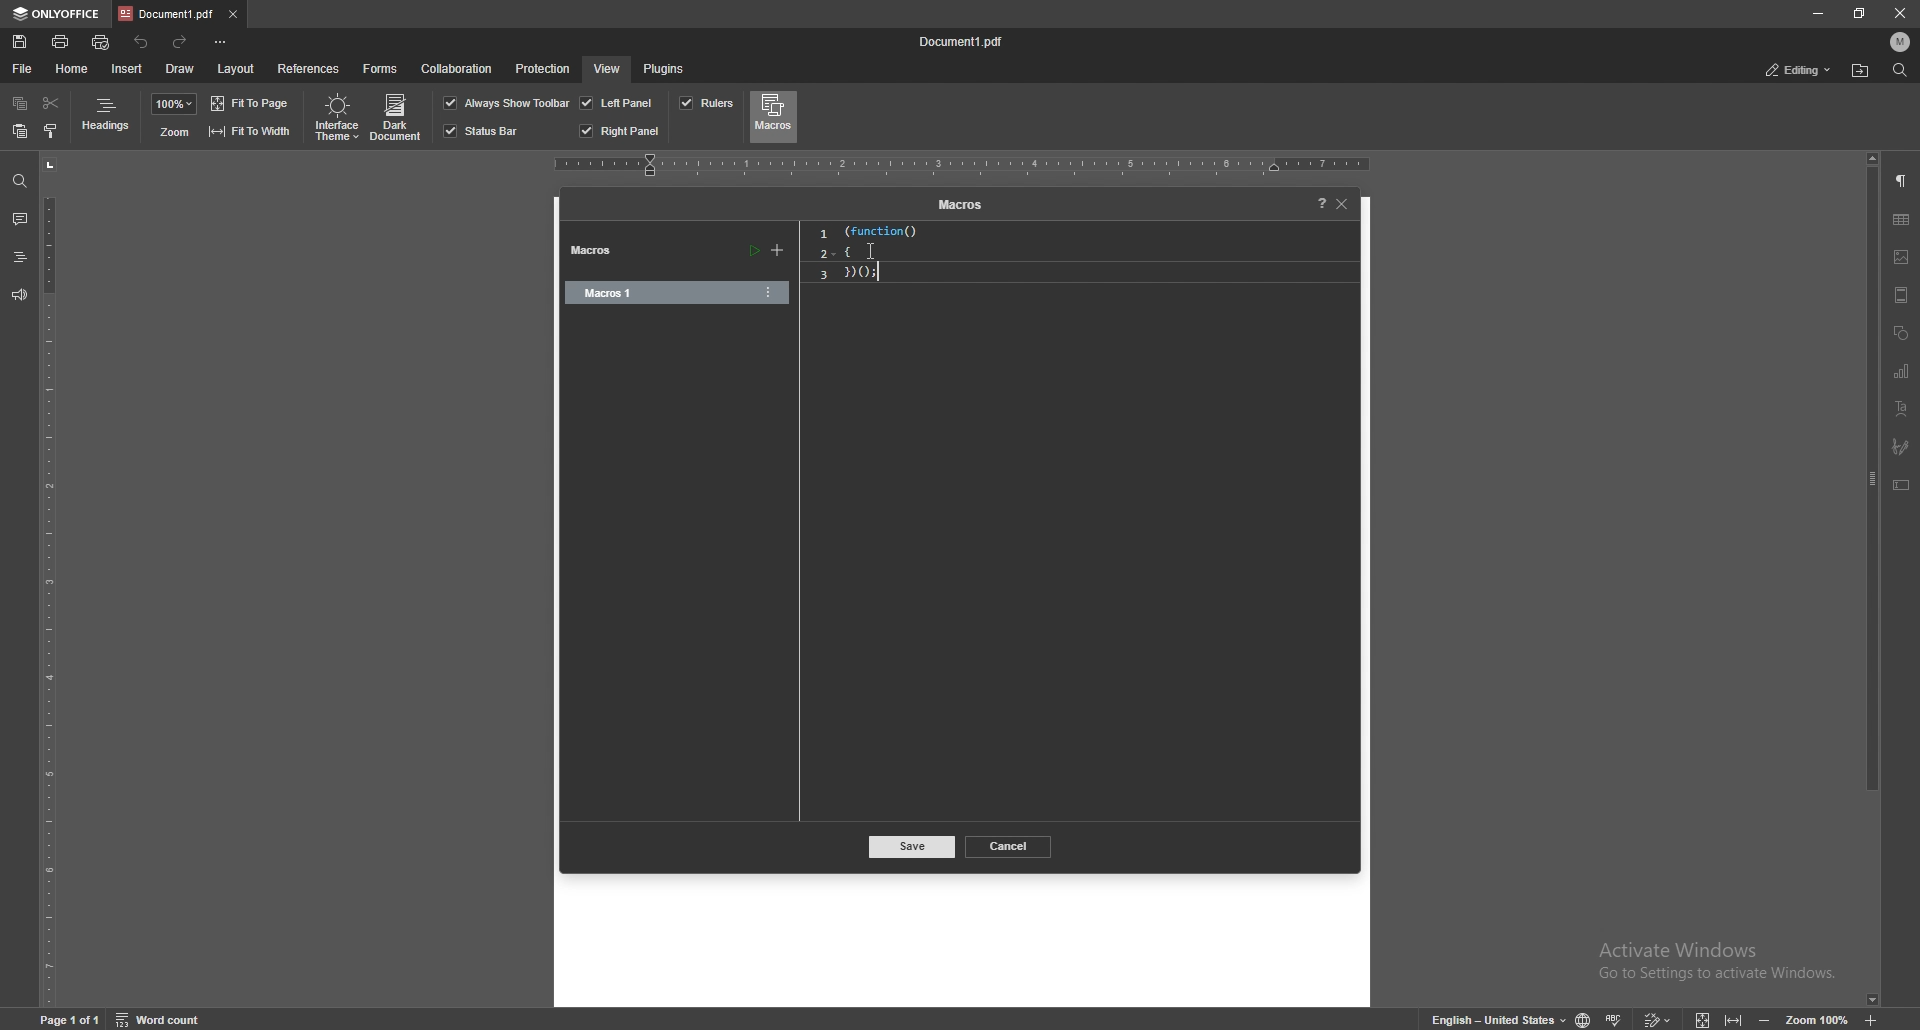 The height and width of the screenshot is (1030, 1920). What do you see at coordinates (753, 252) in the screenshot?
I see `run macro` at bounding box center [753, 252].